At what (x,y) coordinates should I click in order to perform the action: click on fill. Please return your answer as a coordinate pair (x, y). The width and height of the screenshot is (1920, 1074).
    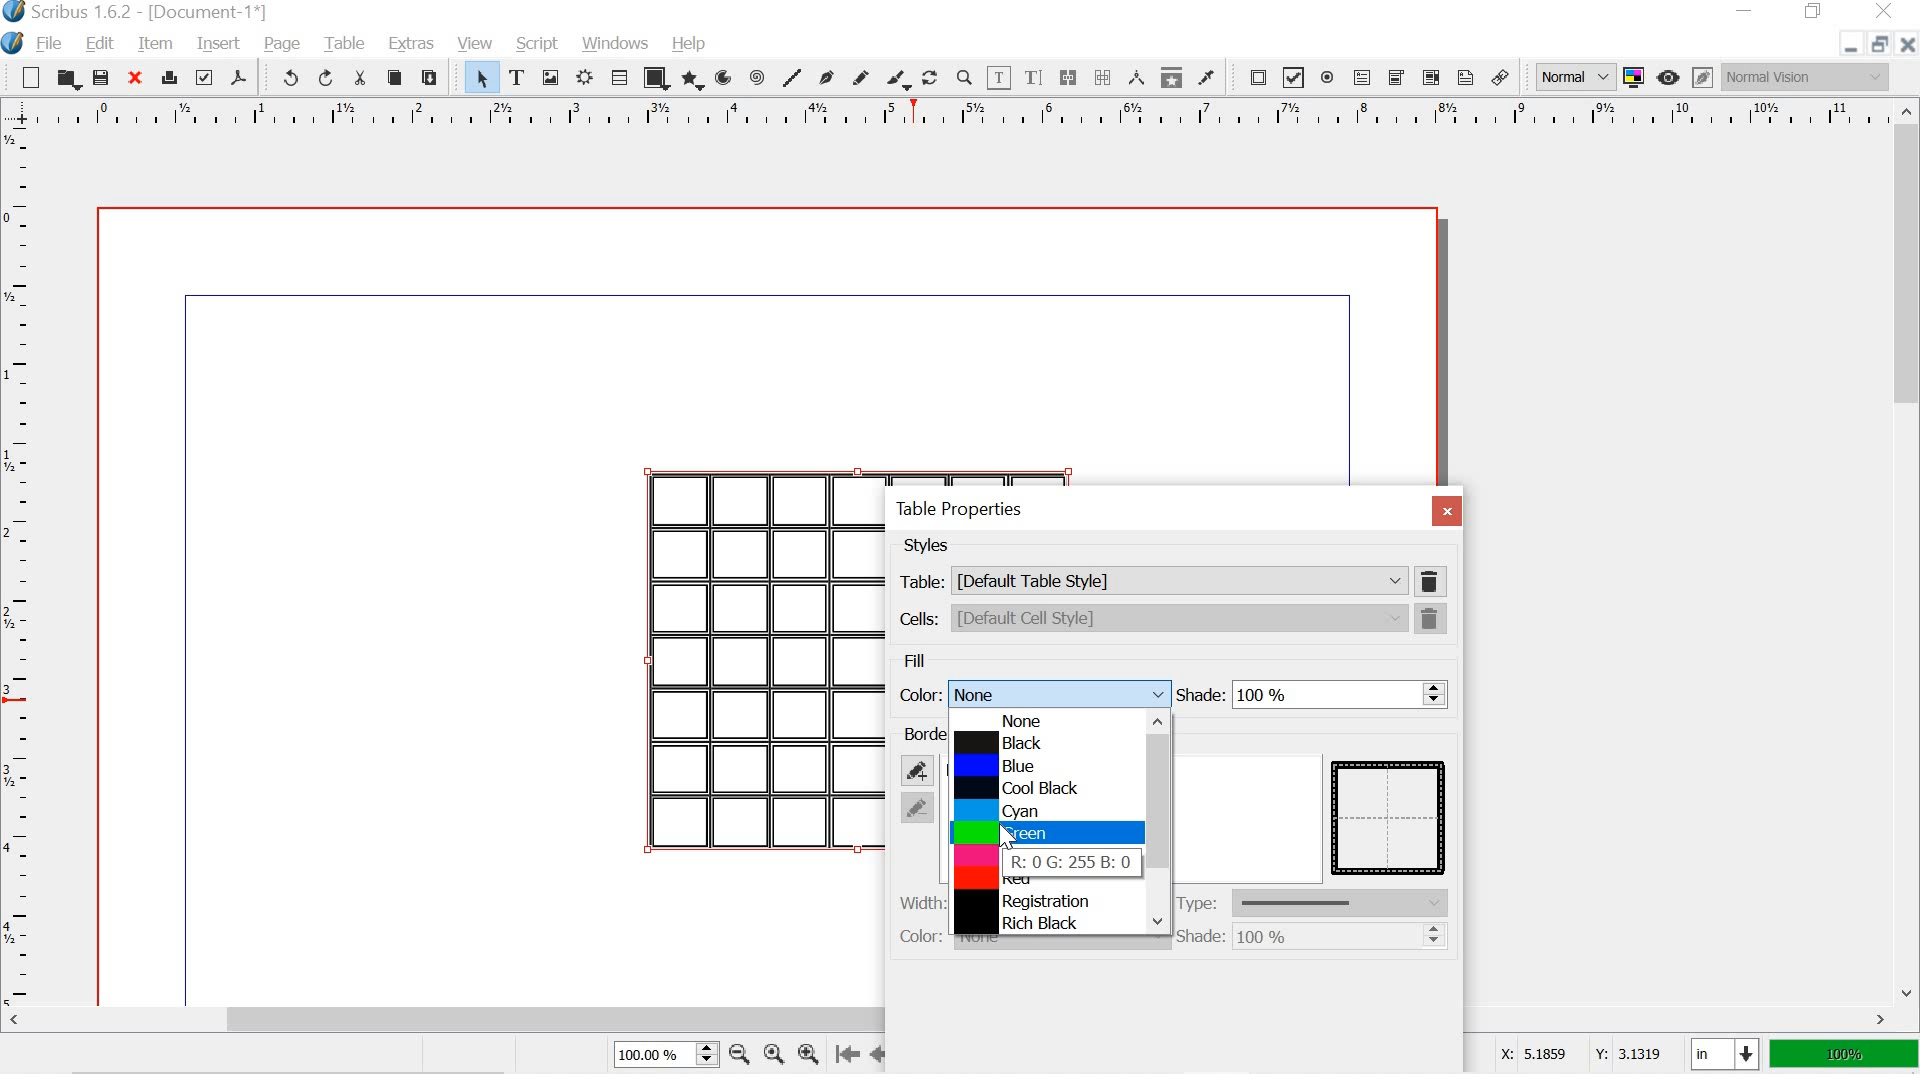
    Looking at the image, I should click on (916, 658).